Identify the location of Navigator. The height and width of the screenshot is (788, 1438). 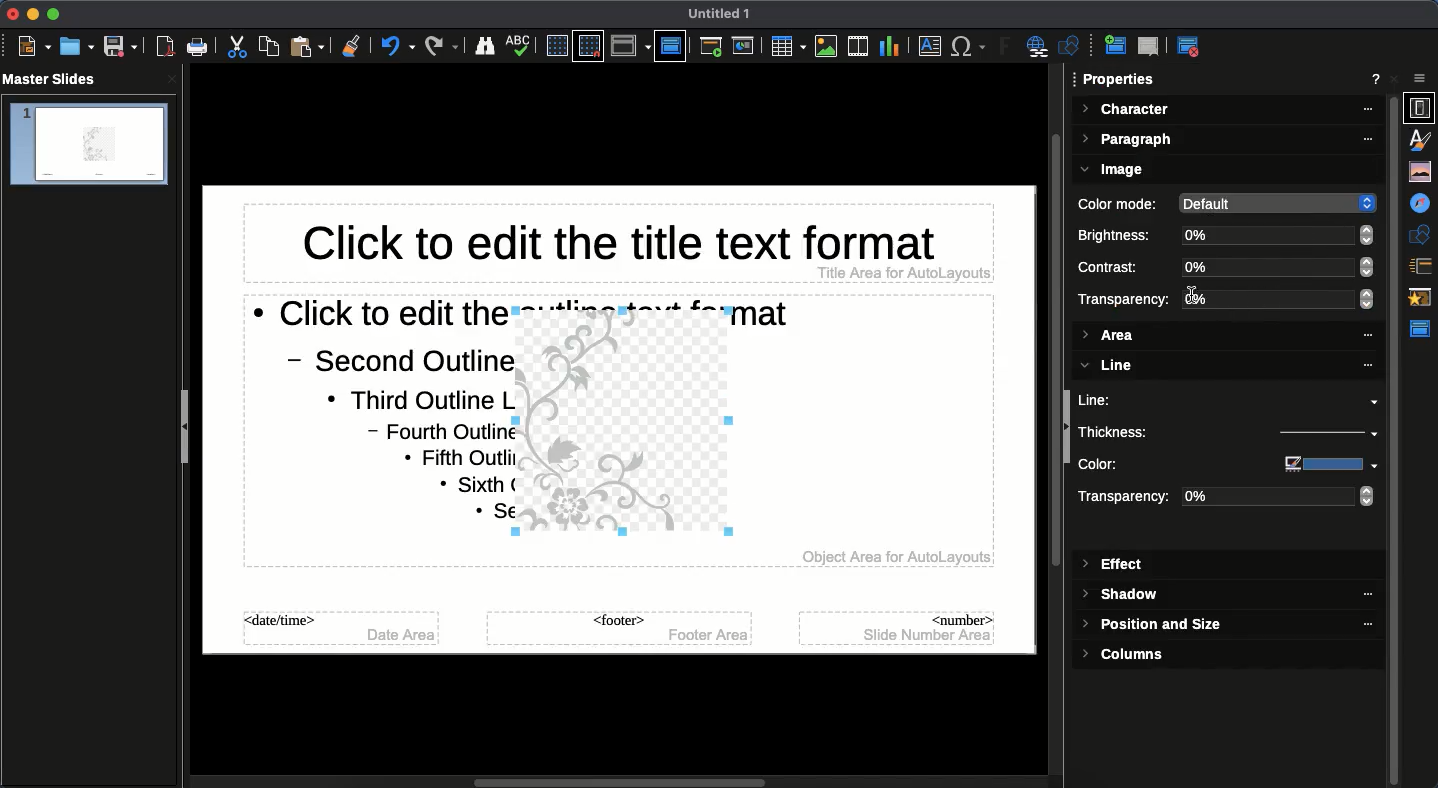
(1422, 204).